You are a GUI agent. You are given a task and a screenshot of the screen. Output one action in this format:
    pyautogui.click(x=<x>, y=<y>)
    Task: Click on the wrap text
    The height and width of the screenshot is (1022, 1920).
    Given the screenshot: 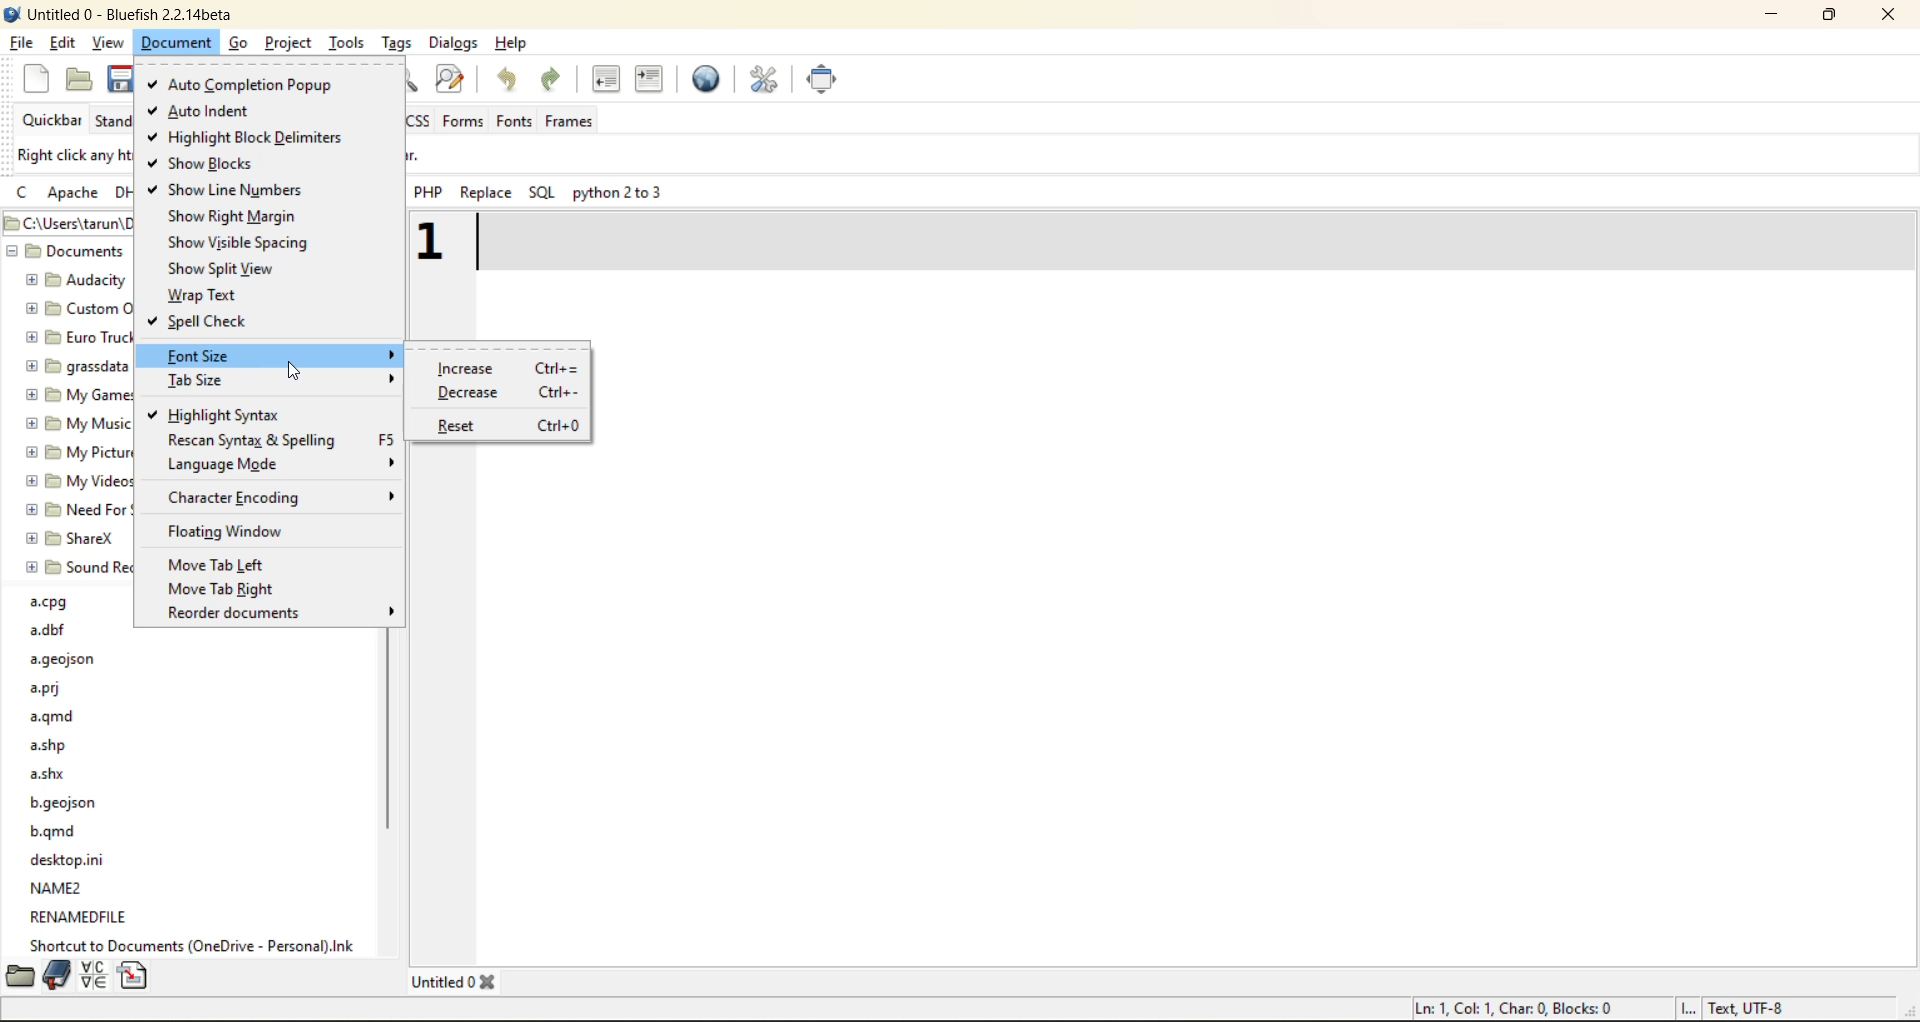 What is the action you would take?
    pyautogui.click(x=213, y=298)
    